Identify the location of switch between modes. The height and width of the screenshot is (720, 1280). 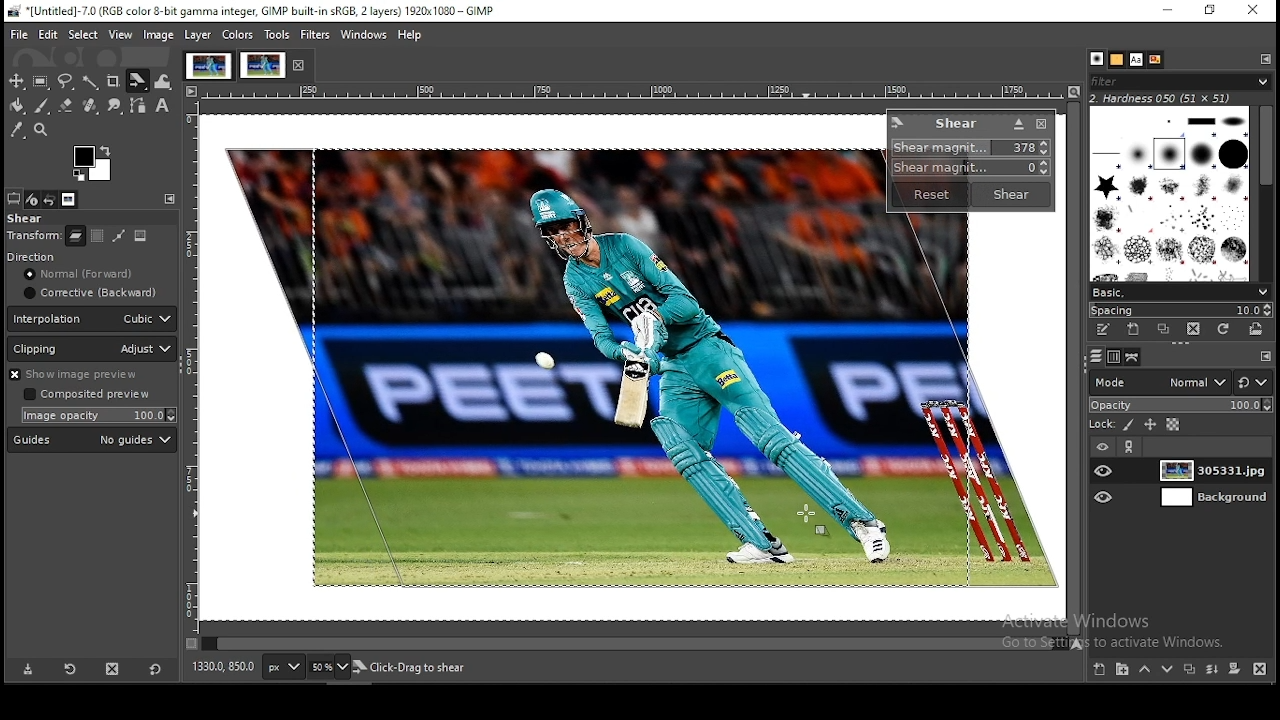
(1255, 383).